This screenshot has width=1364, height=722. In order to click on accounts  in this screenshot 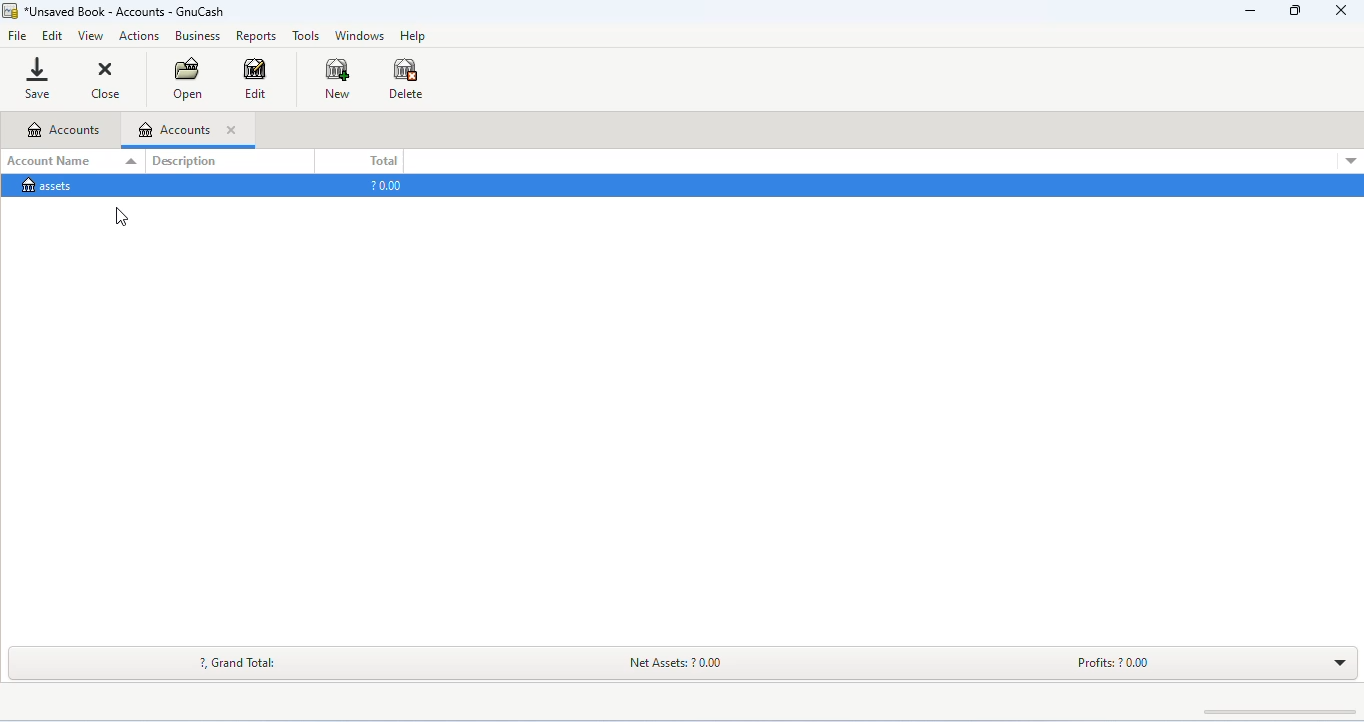, I will do `click(192, 130)`.